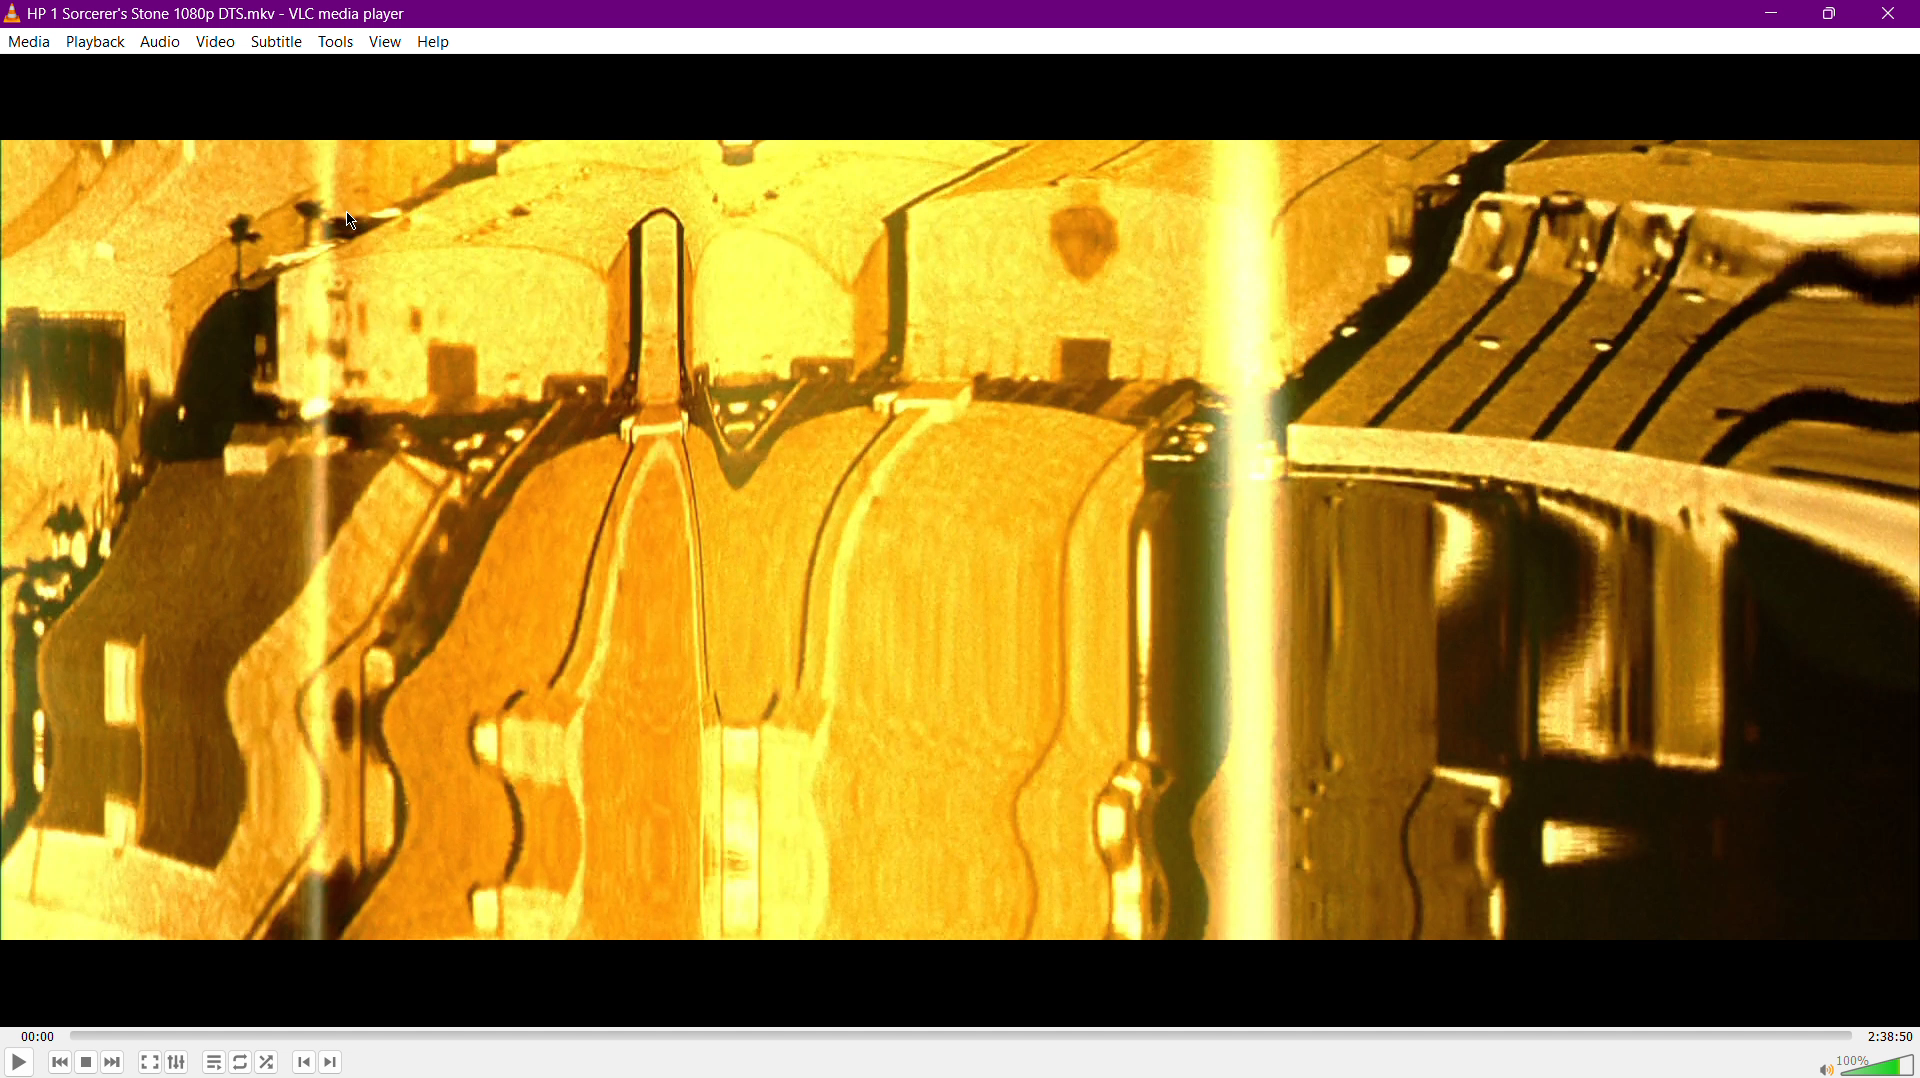 The height and width of the screenshot is (1078, 1920). I want to click on Play, so click(19, 1063).